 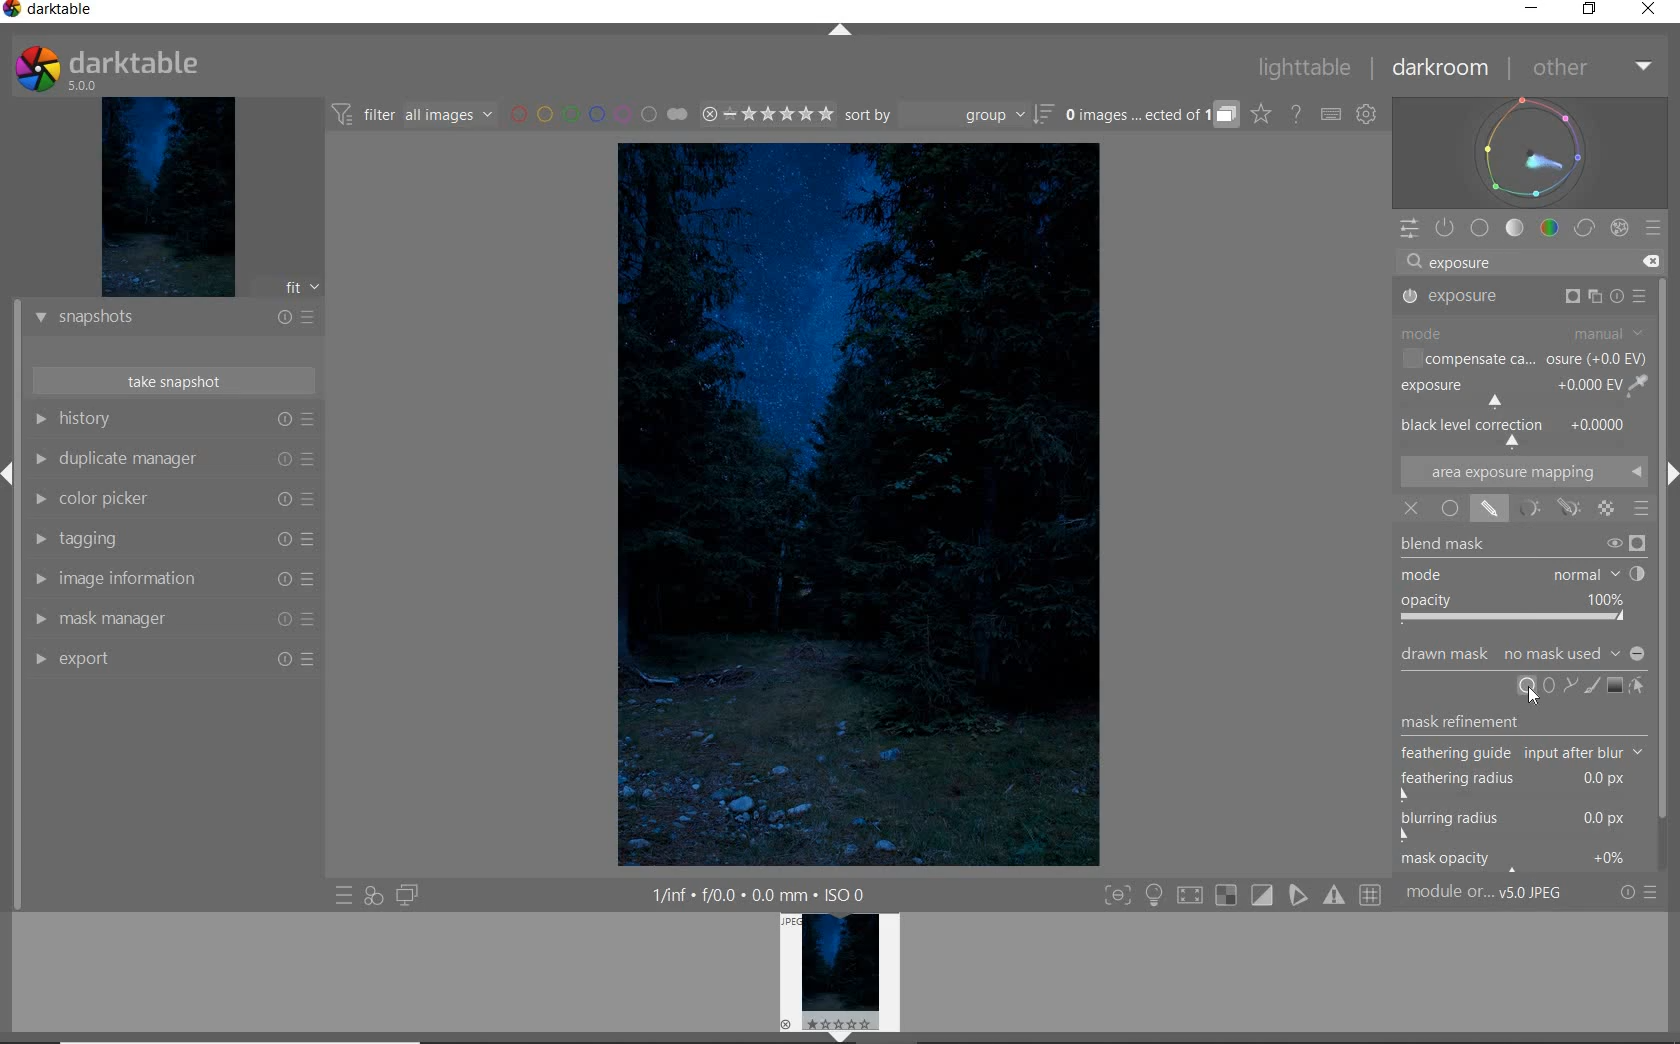 I want to click on exposure, so click(x=1466, y=262).